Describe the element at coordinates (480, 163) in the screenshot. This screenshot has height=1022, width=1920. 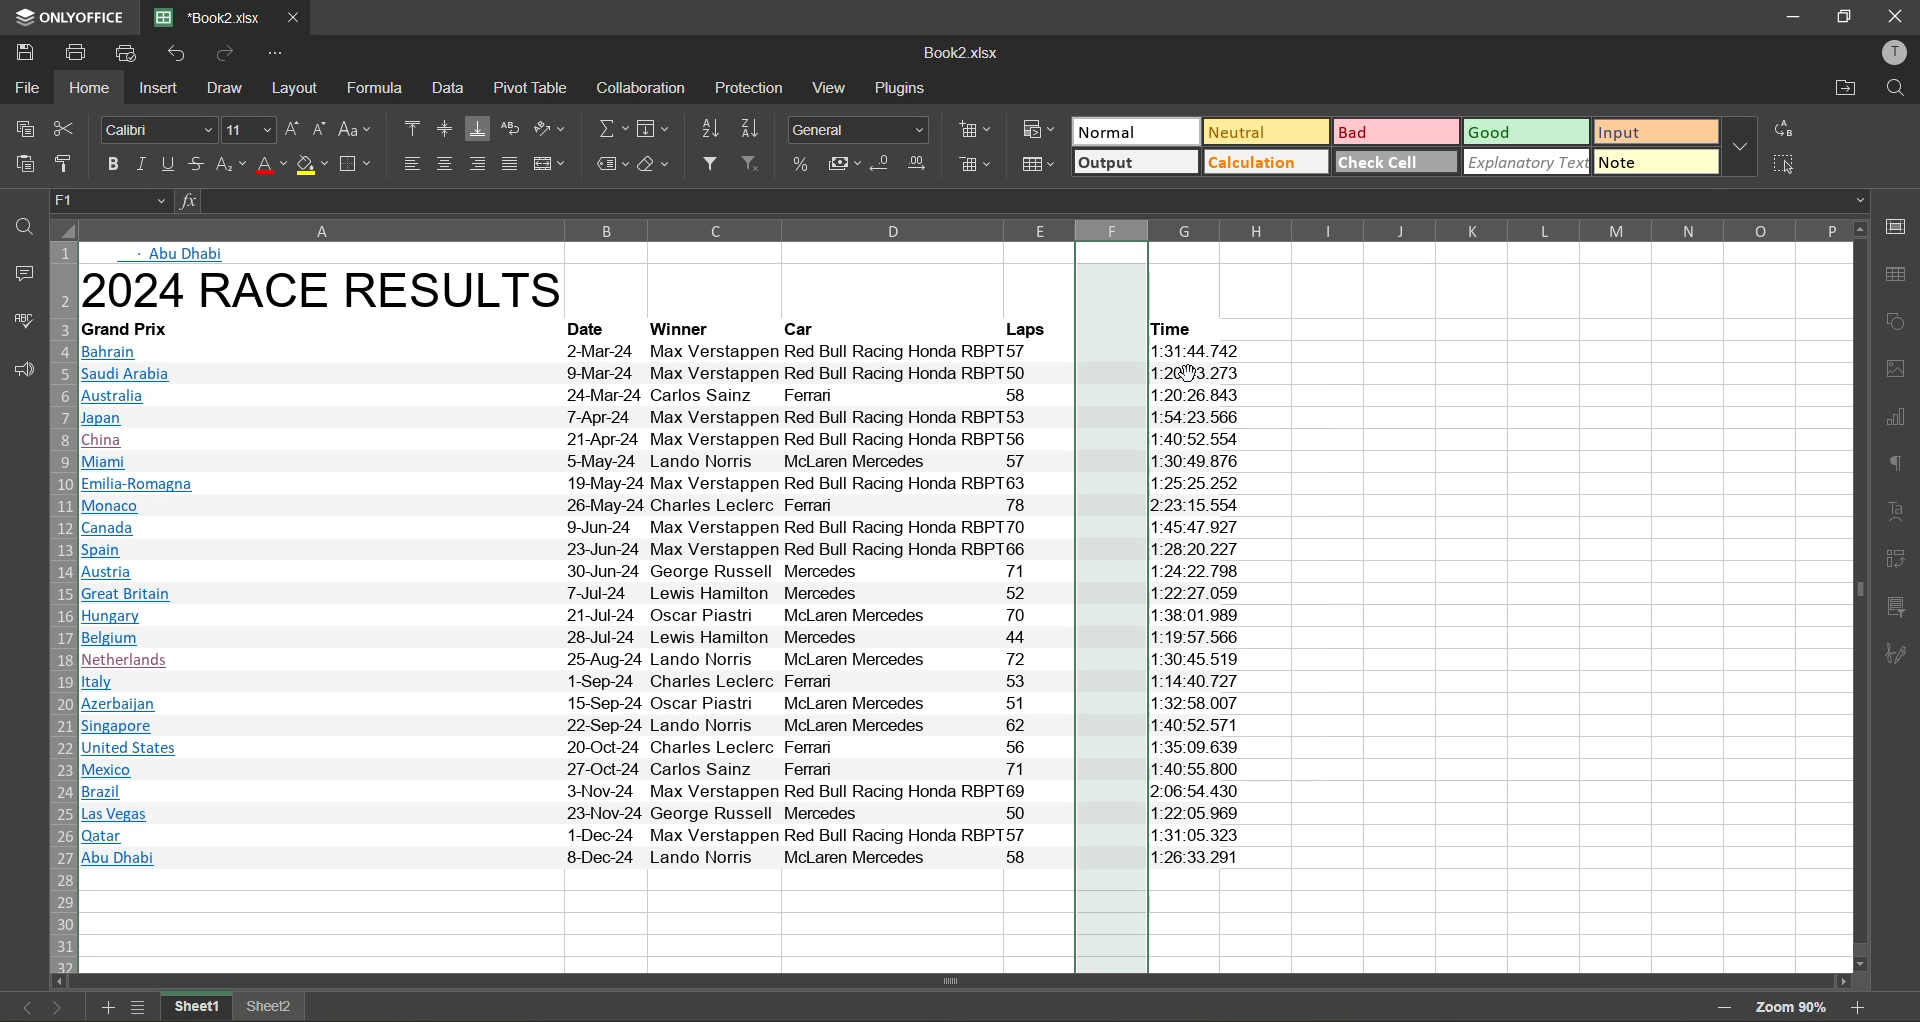
I see `align right` at that location.